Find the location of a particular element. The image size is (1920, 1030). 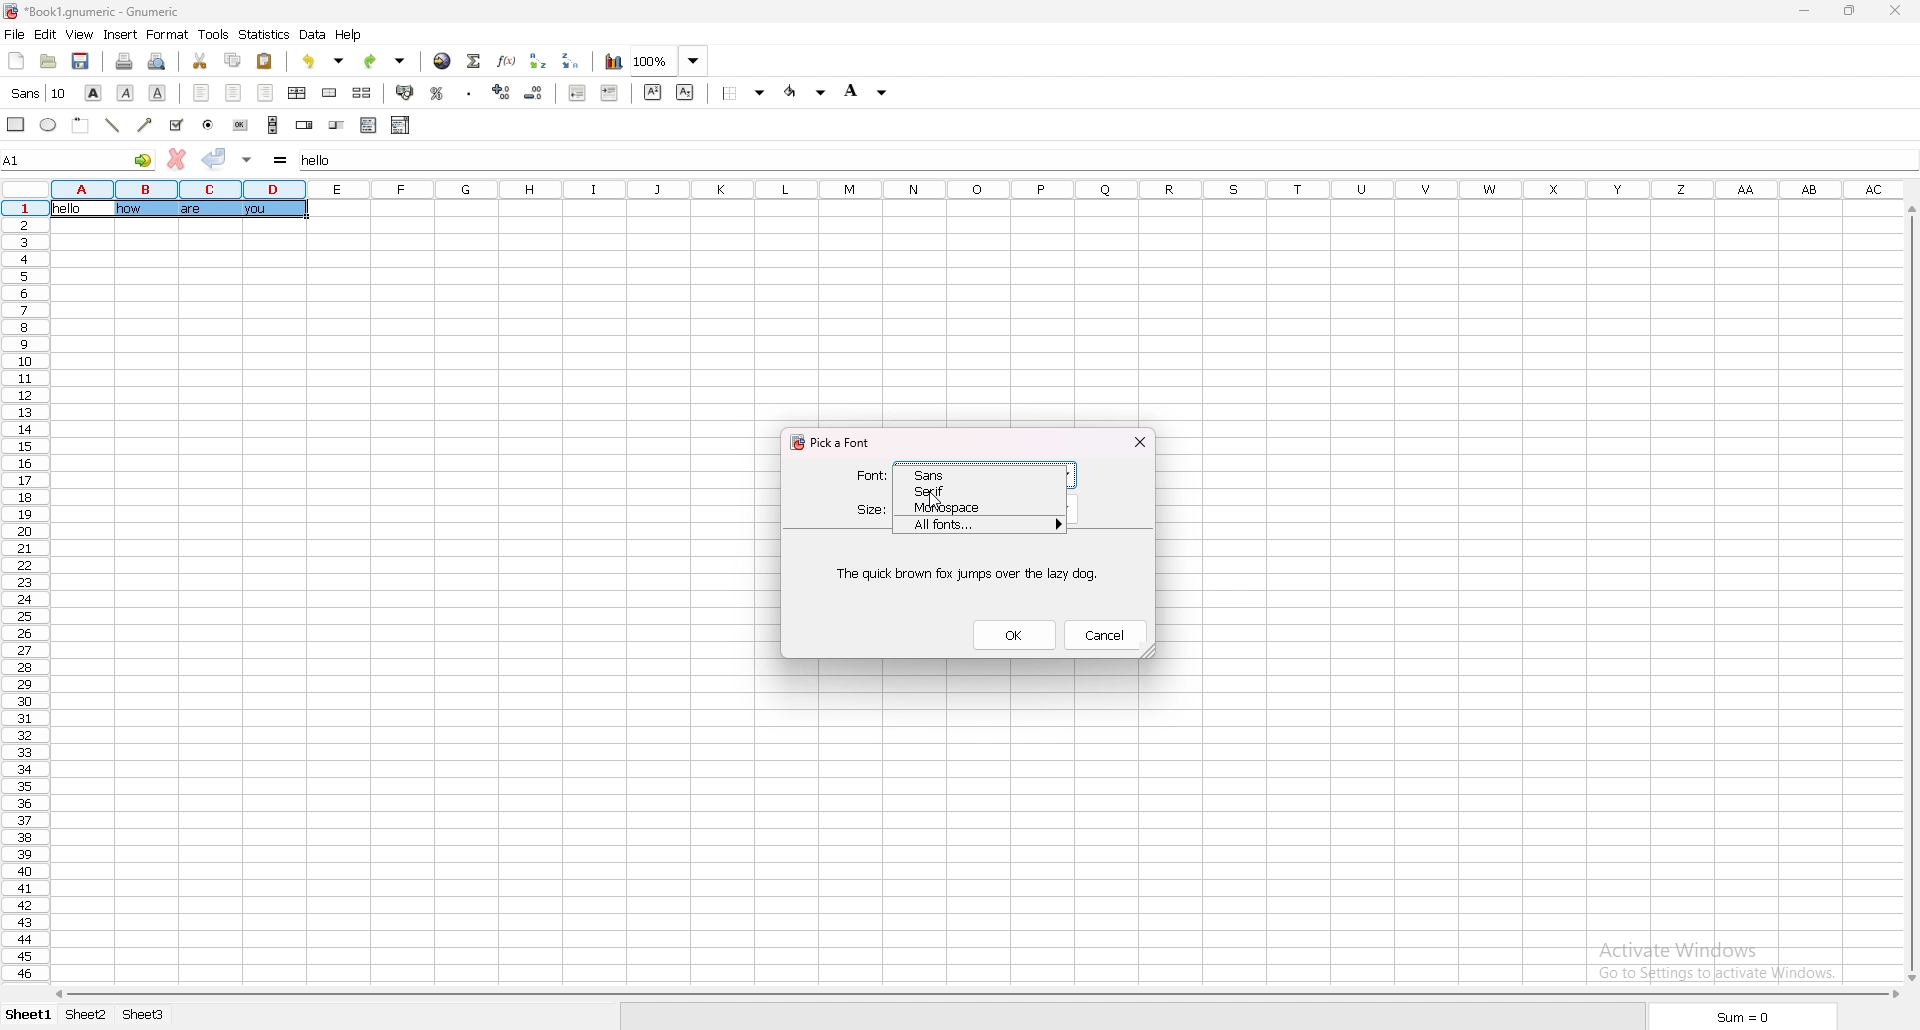

selected cell is located at coordinates (83, 209).